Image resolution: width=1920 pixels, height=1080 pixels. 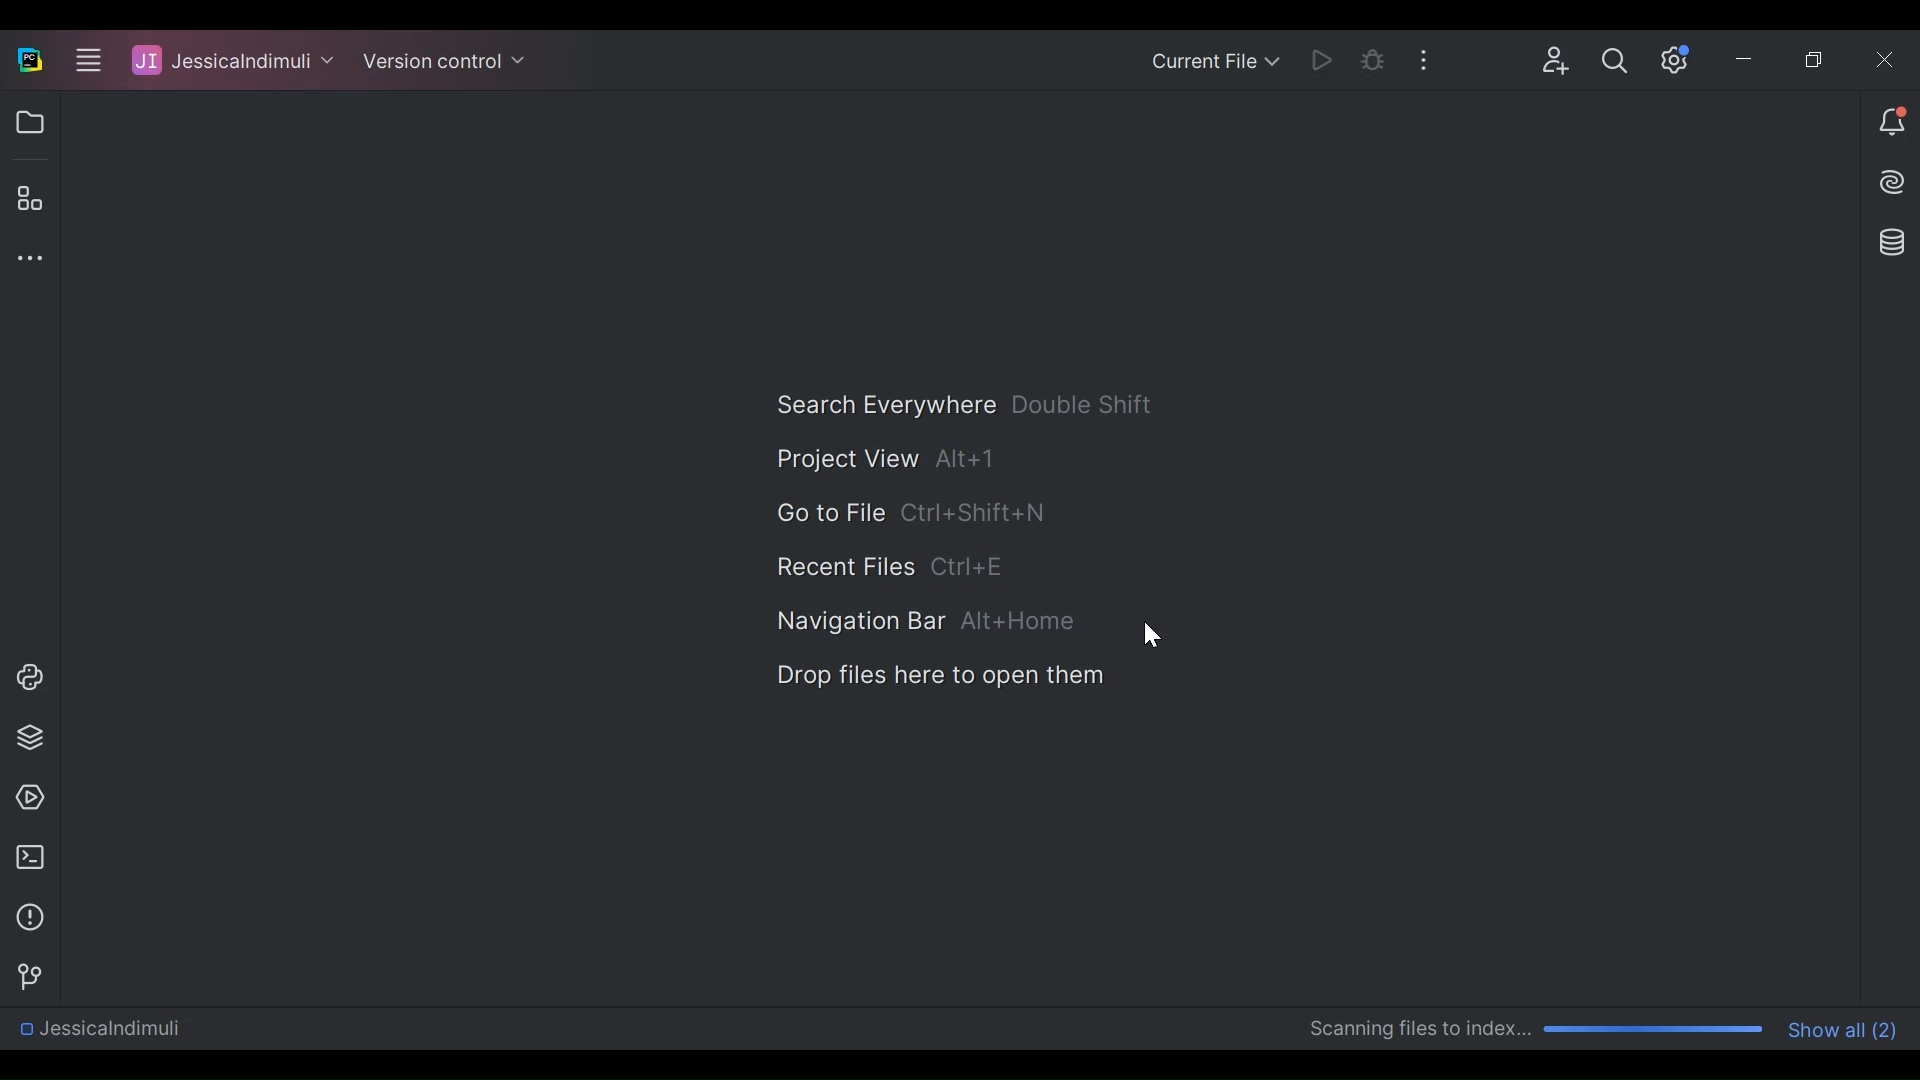 What do you see at coordinates (95, 61) in the screenshot?
I see `File` at bounding box center [95, 61].